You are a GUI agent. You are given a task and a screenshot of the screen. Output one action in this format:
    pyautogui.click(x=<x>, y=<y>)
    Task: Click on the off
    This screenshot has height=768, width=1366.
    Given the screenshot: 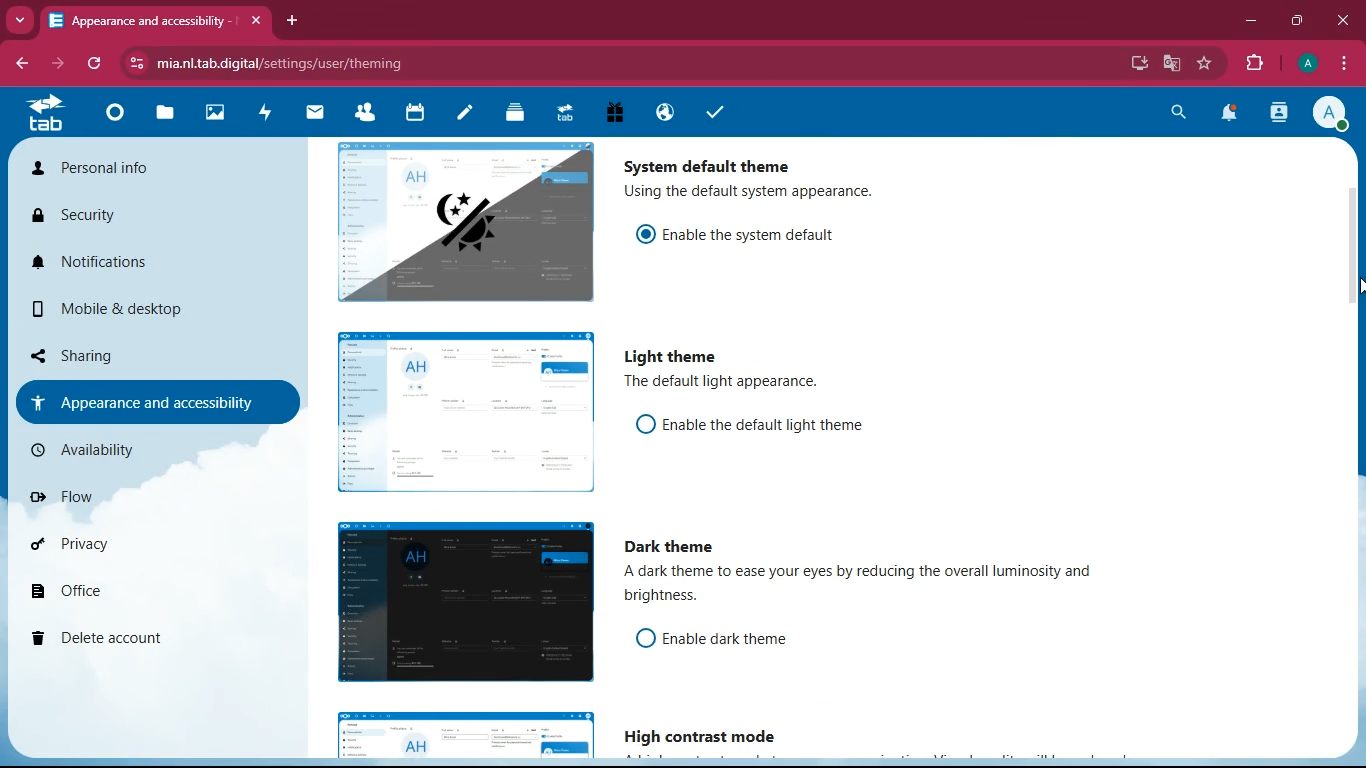 What is the action you would take?
    pyautogui.click(x=645, y=424)
    